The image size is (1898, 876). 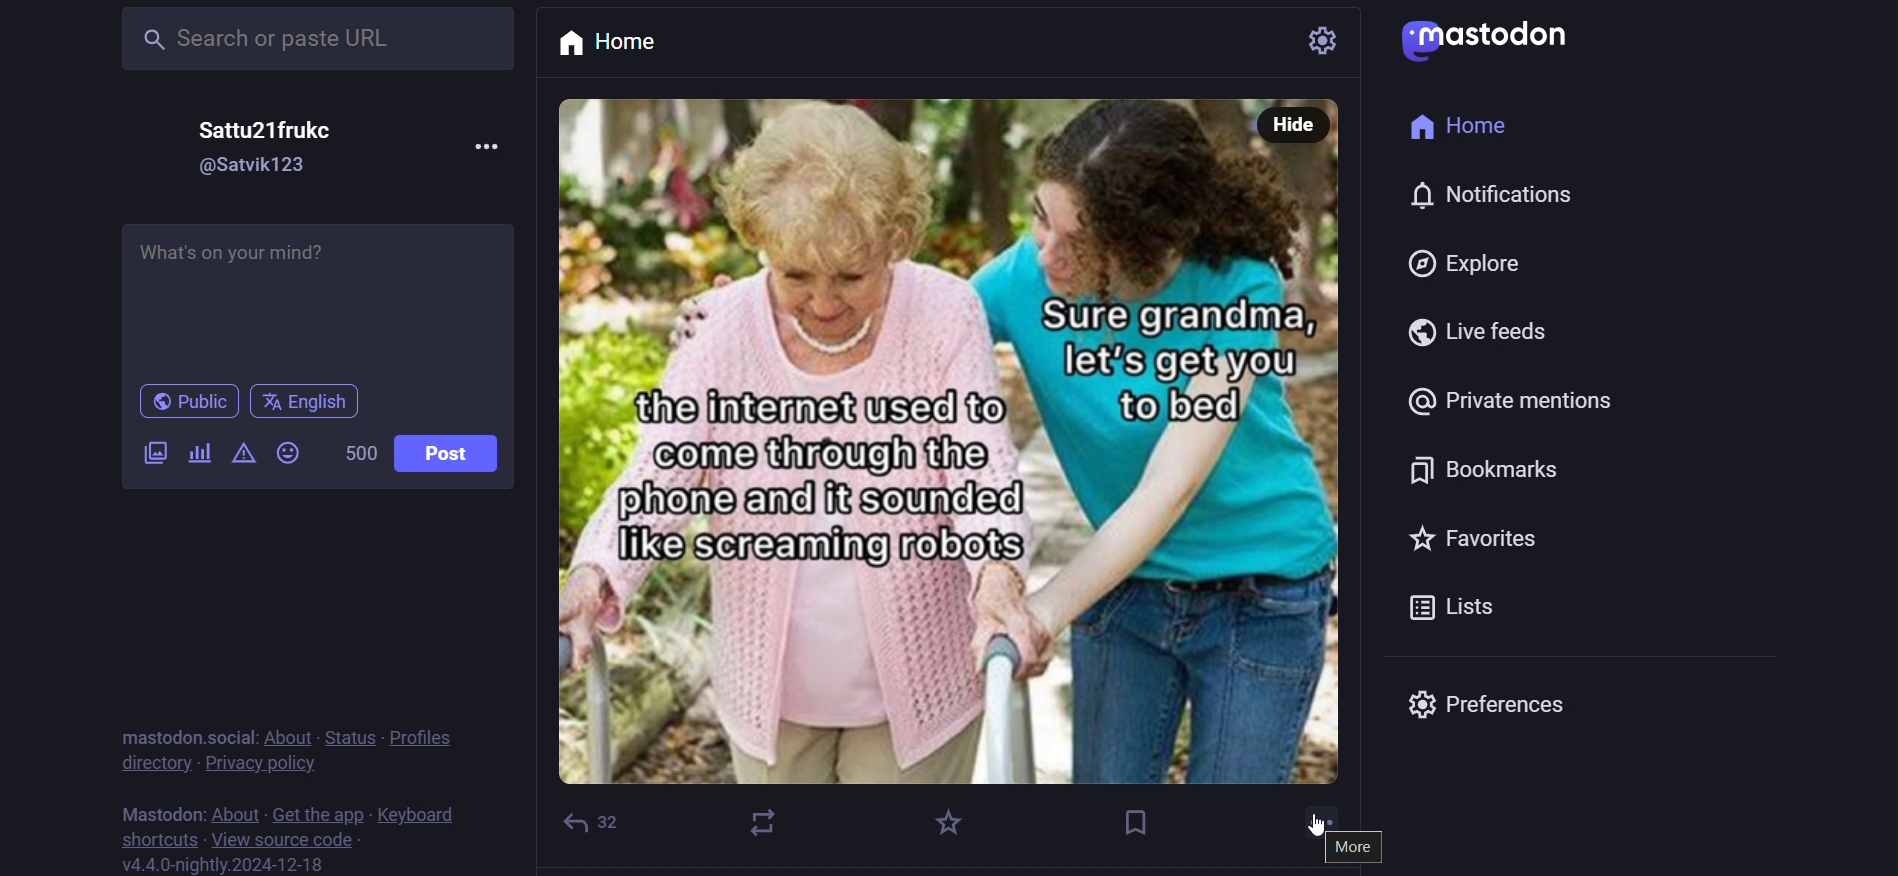 What do you see at coordinates (1486, 330) in the screenshot?
I see `live feed` at bounding box center [1486, 330].